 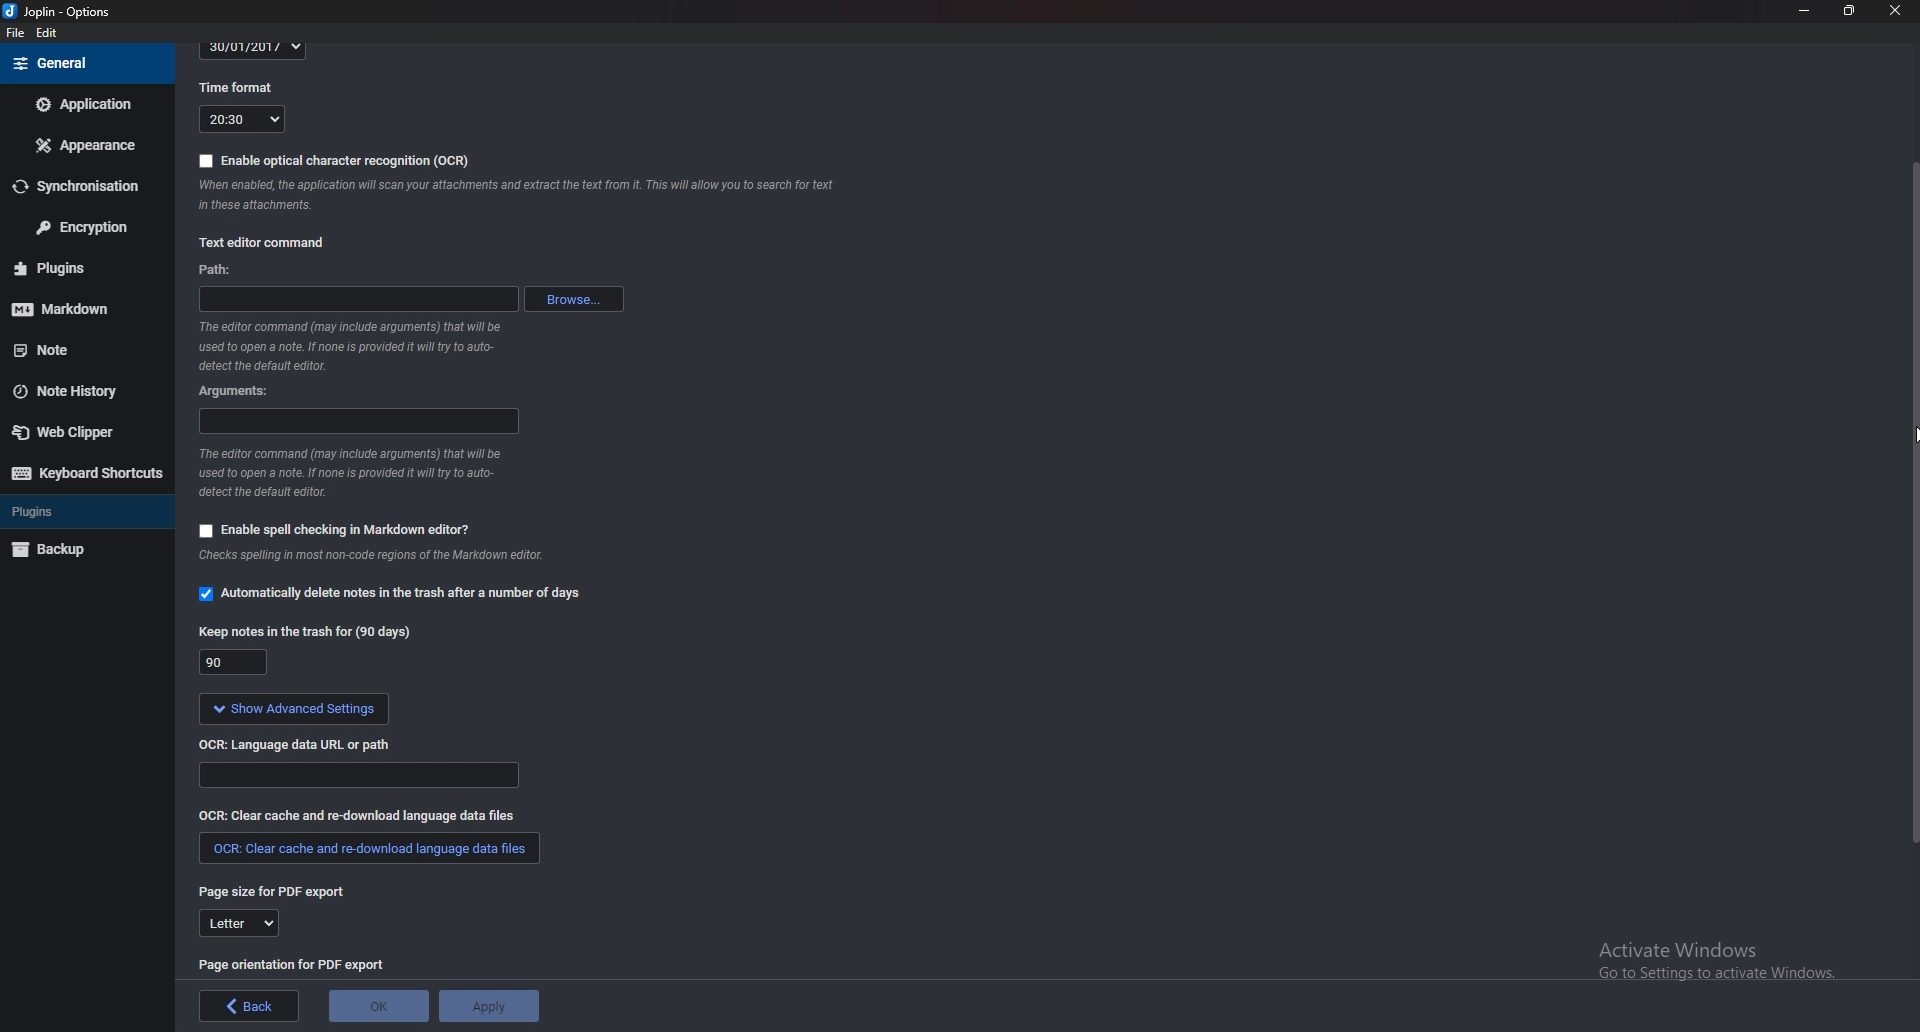 What do you see at coordinates (525, 197) in the screenshot?
I see `Info` at bounding box center [525, 197].